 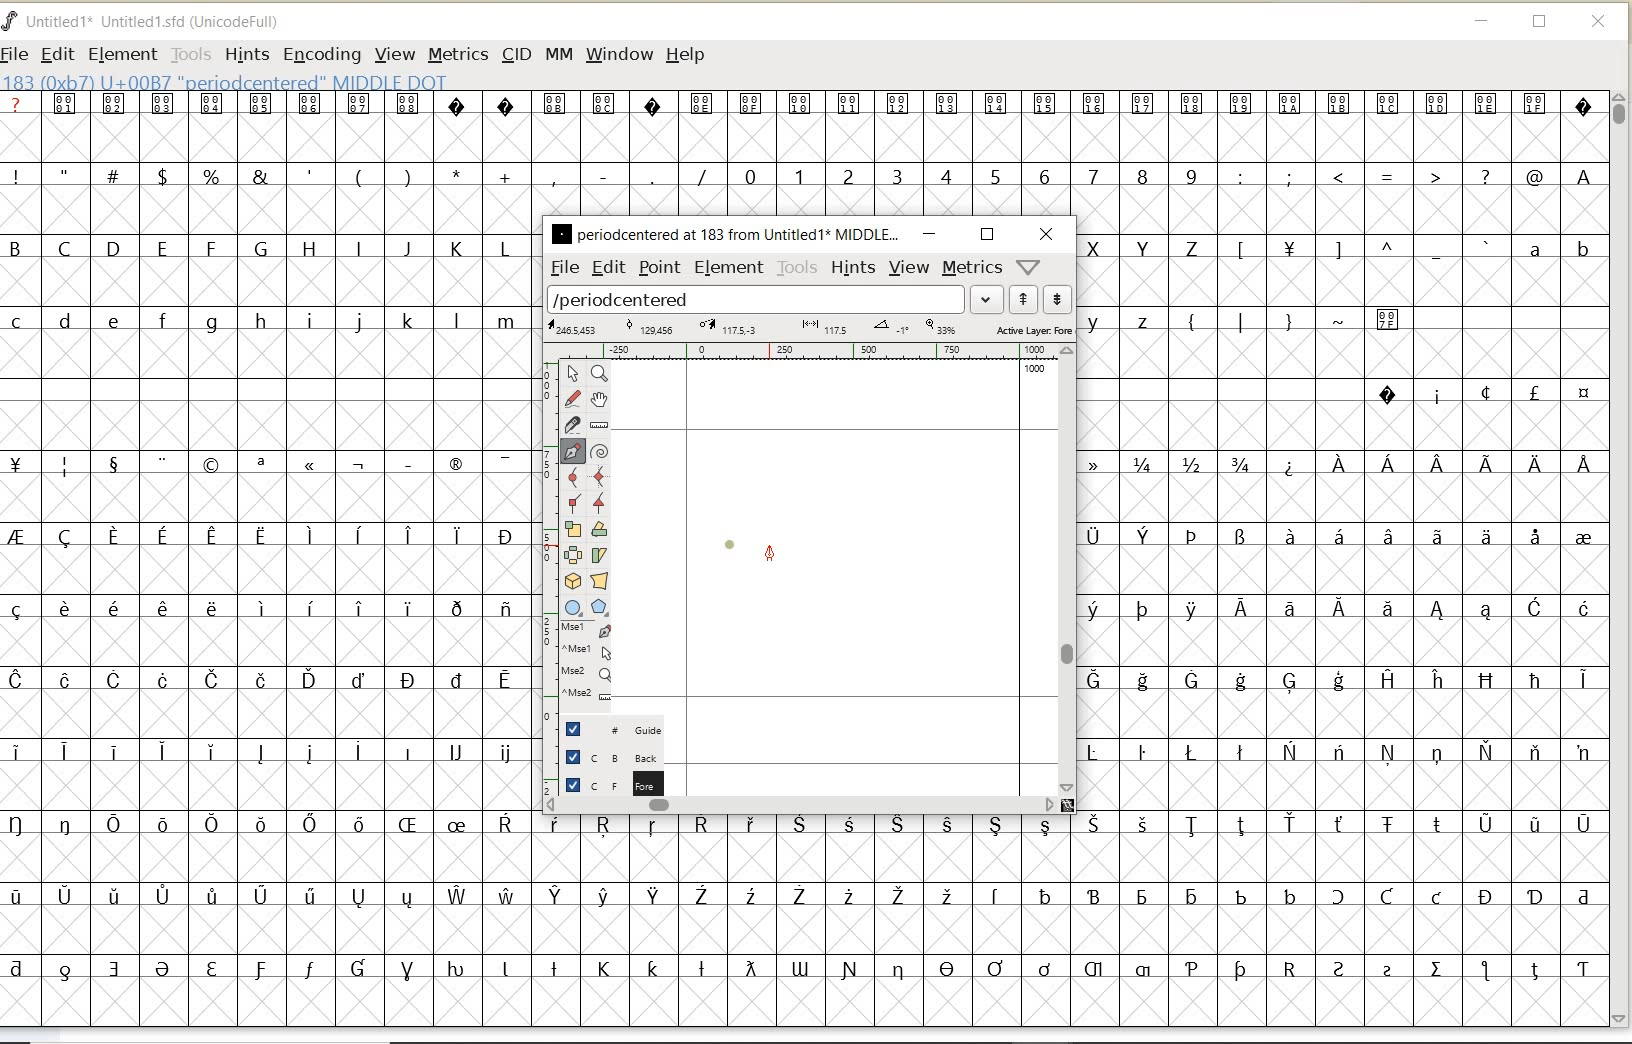 I want to click on flip the selection, so click(x=574, y=555).